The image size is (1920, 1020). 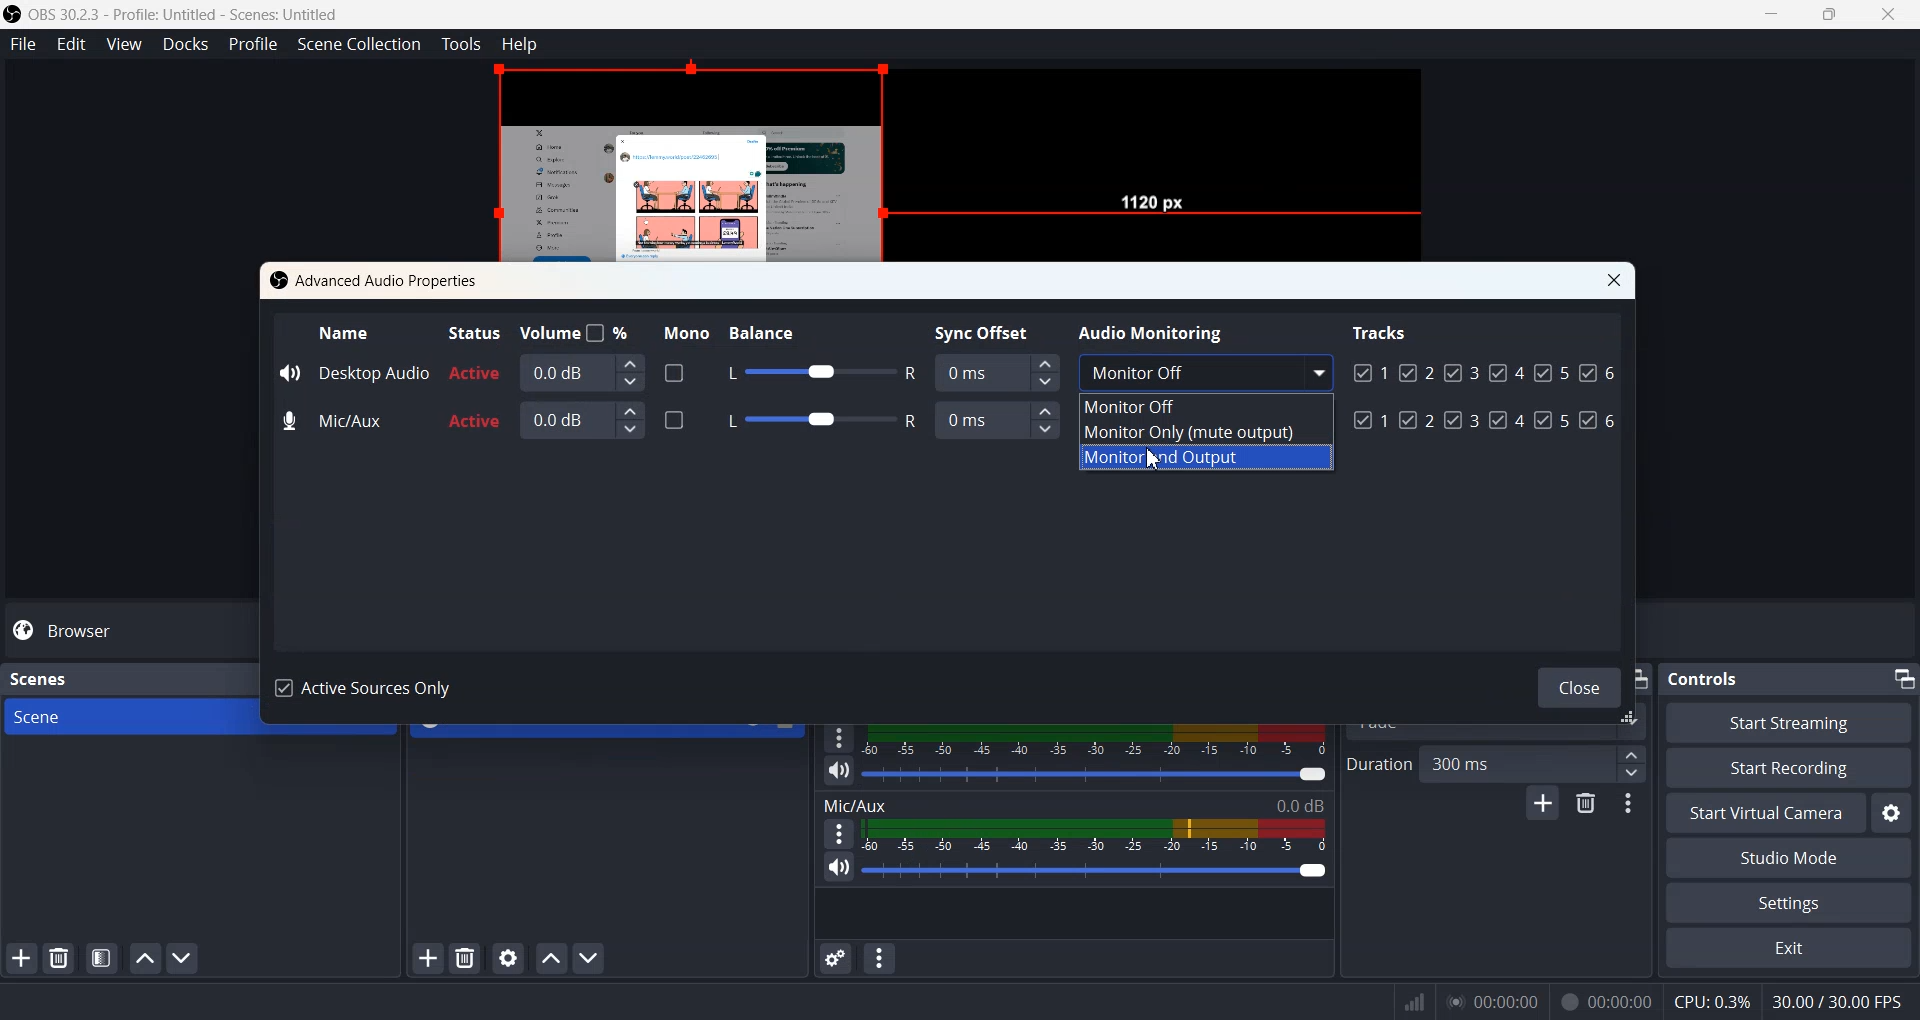 What do you see at coordinates (833, 958) in the screenshot?
I see `Advance audio properties` at bounding box center [833, 958].